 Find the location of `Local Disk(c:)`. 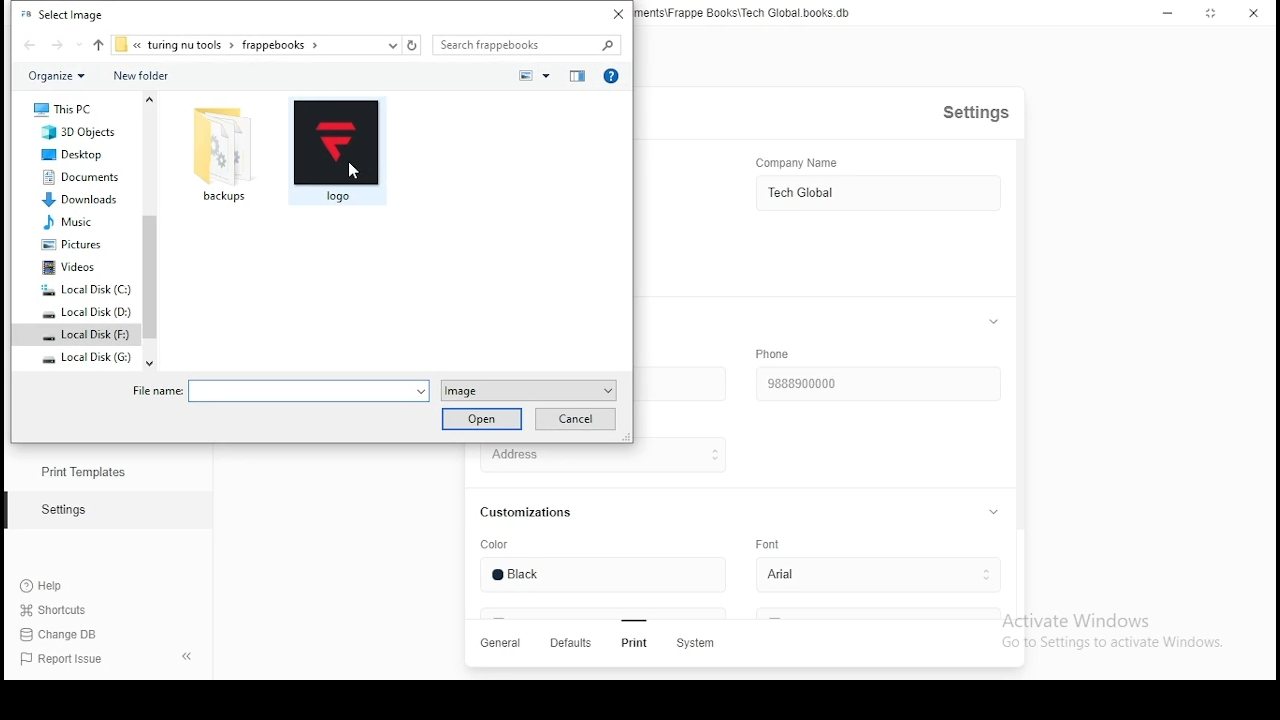

Local Disk(c:) is located at coordinates (80, 292).